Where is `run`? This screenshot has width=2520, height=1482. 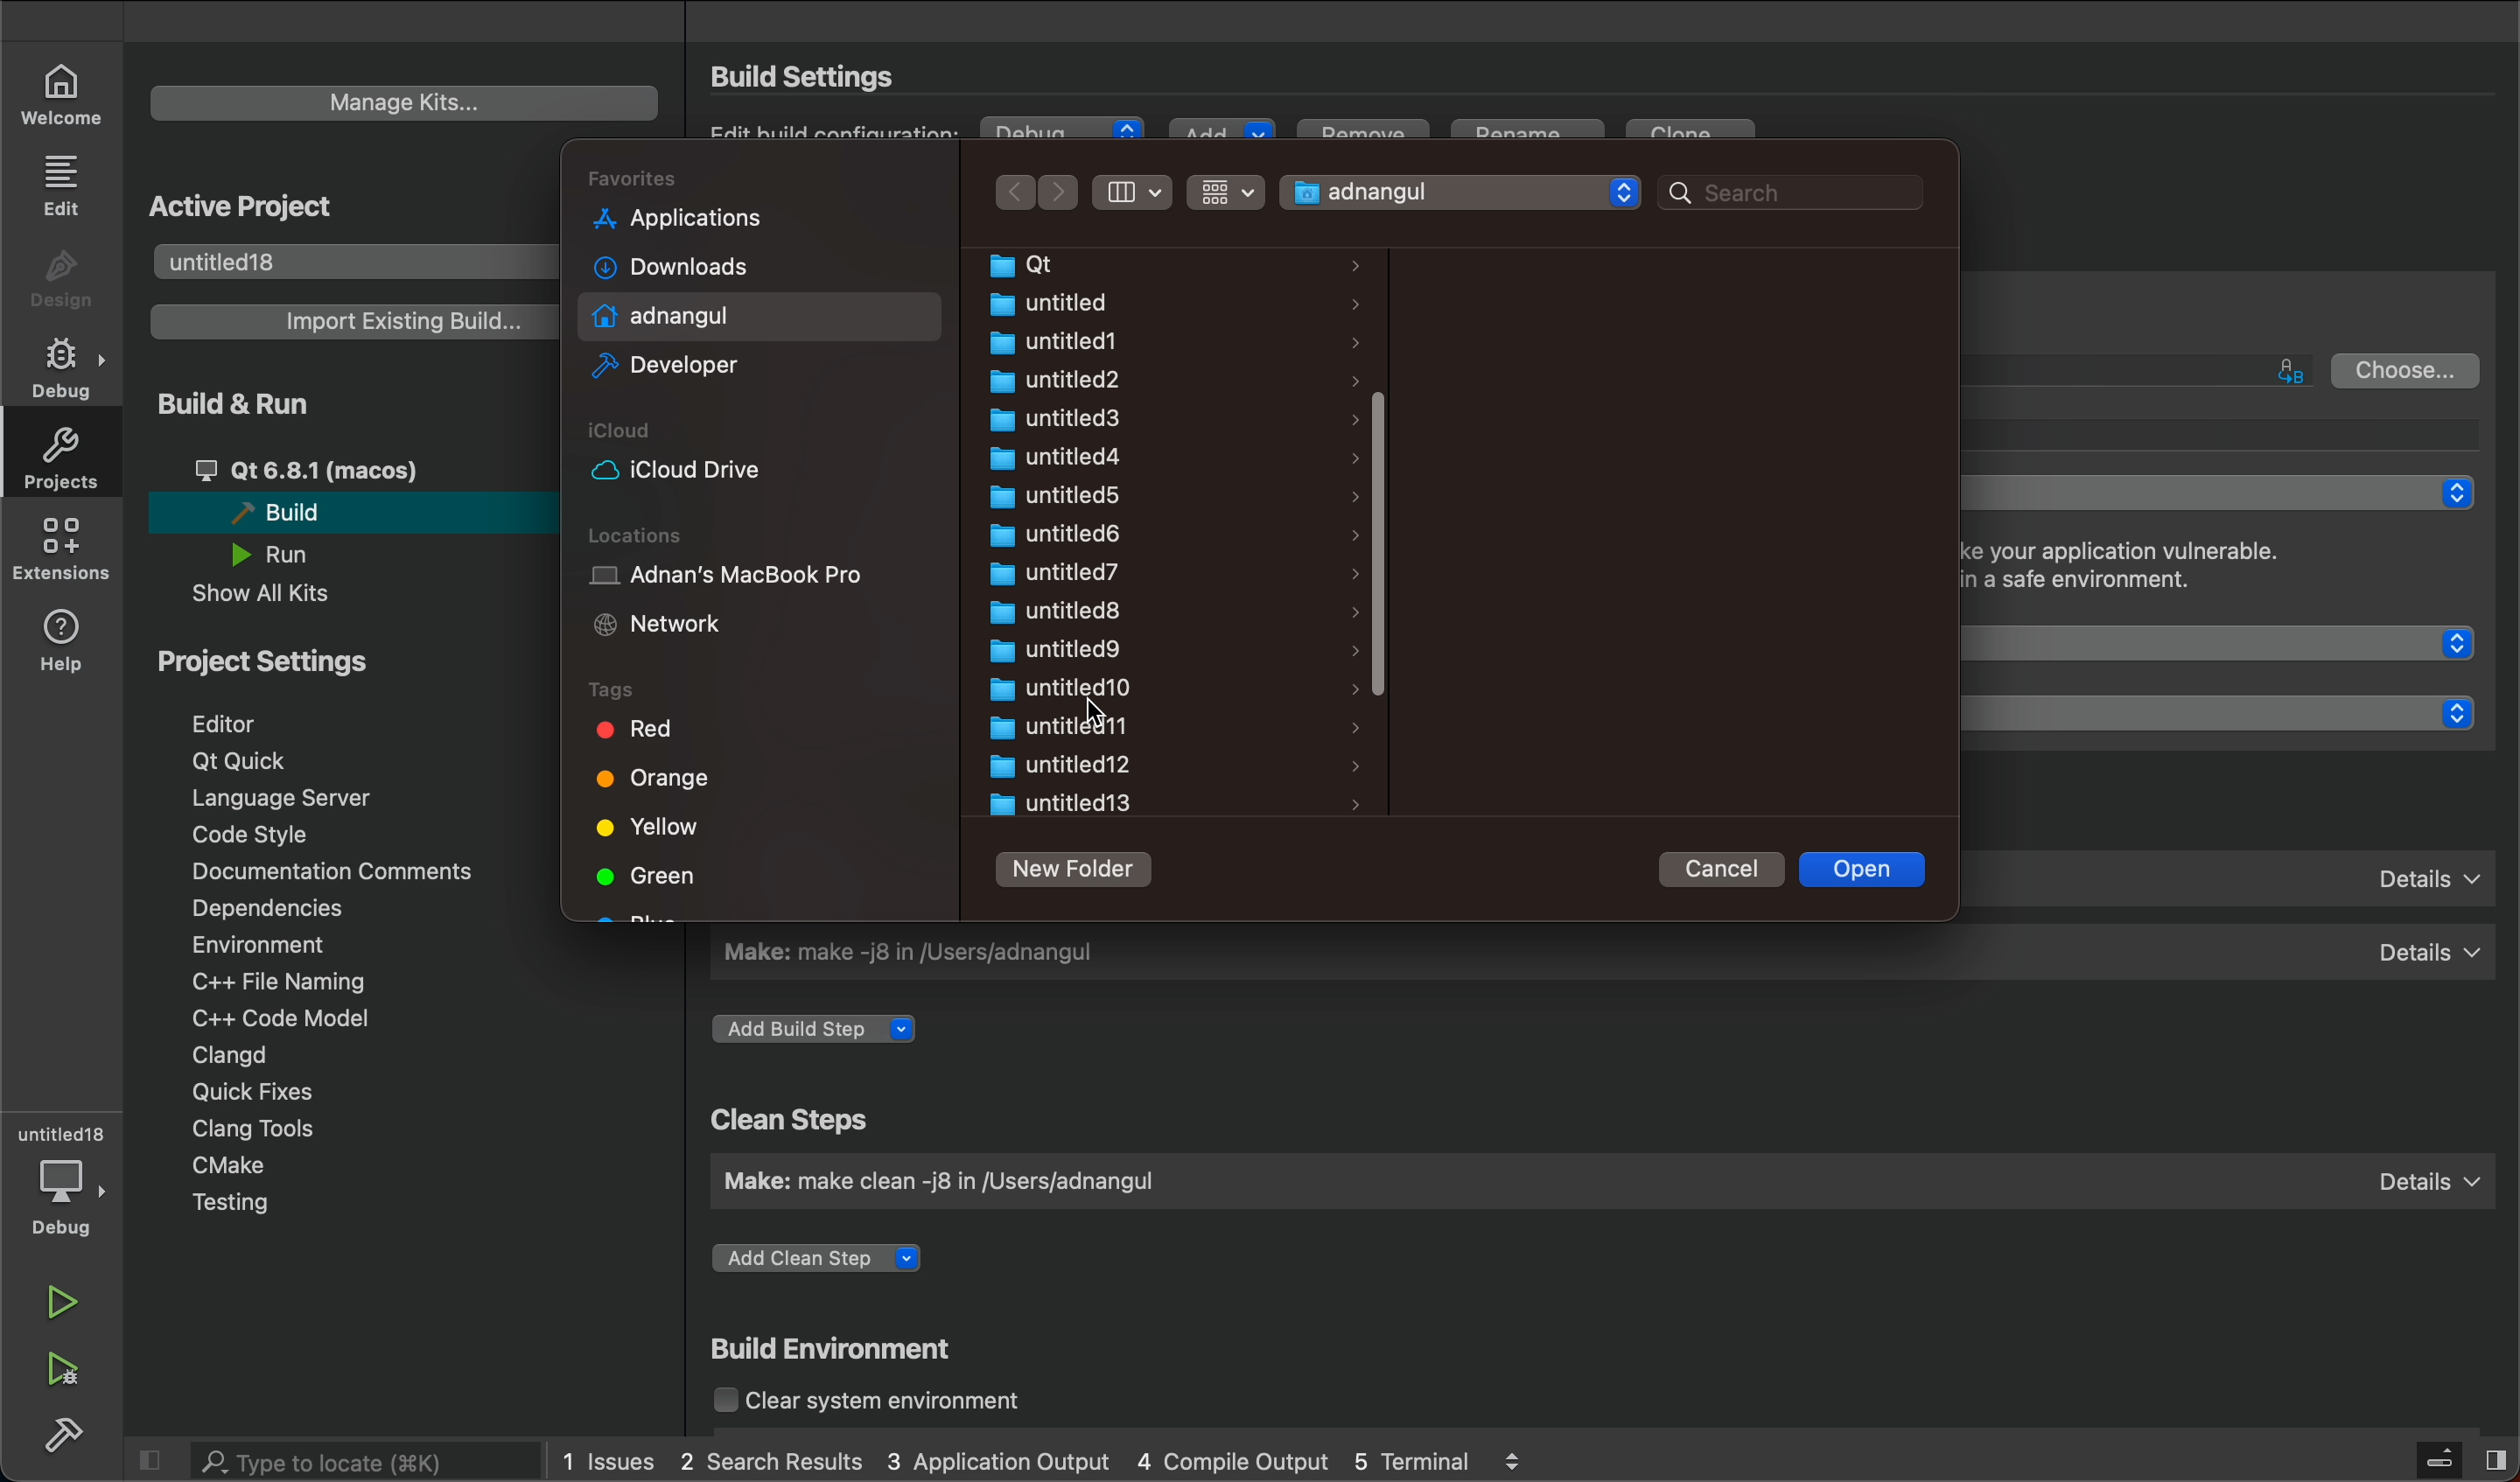 run is located at coordinates (289, 556).